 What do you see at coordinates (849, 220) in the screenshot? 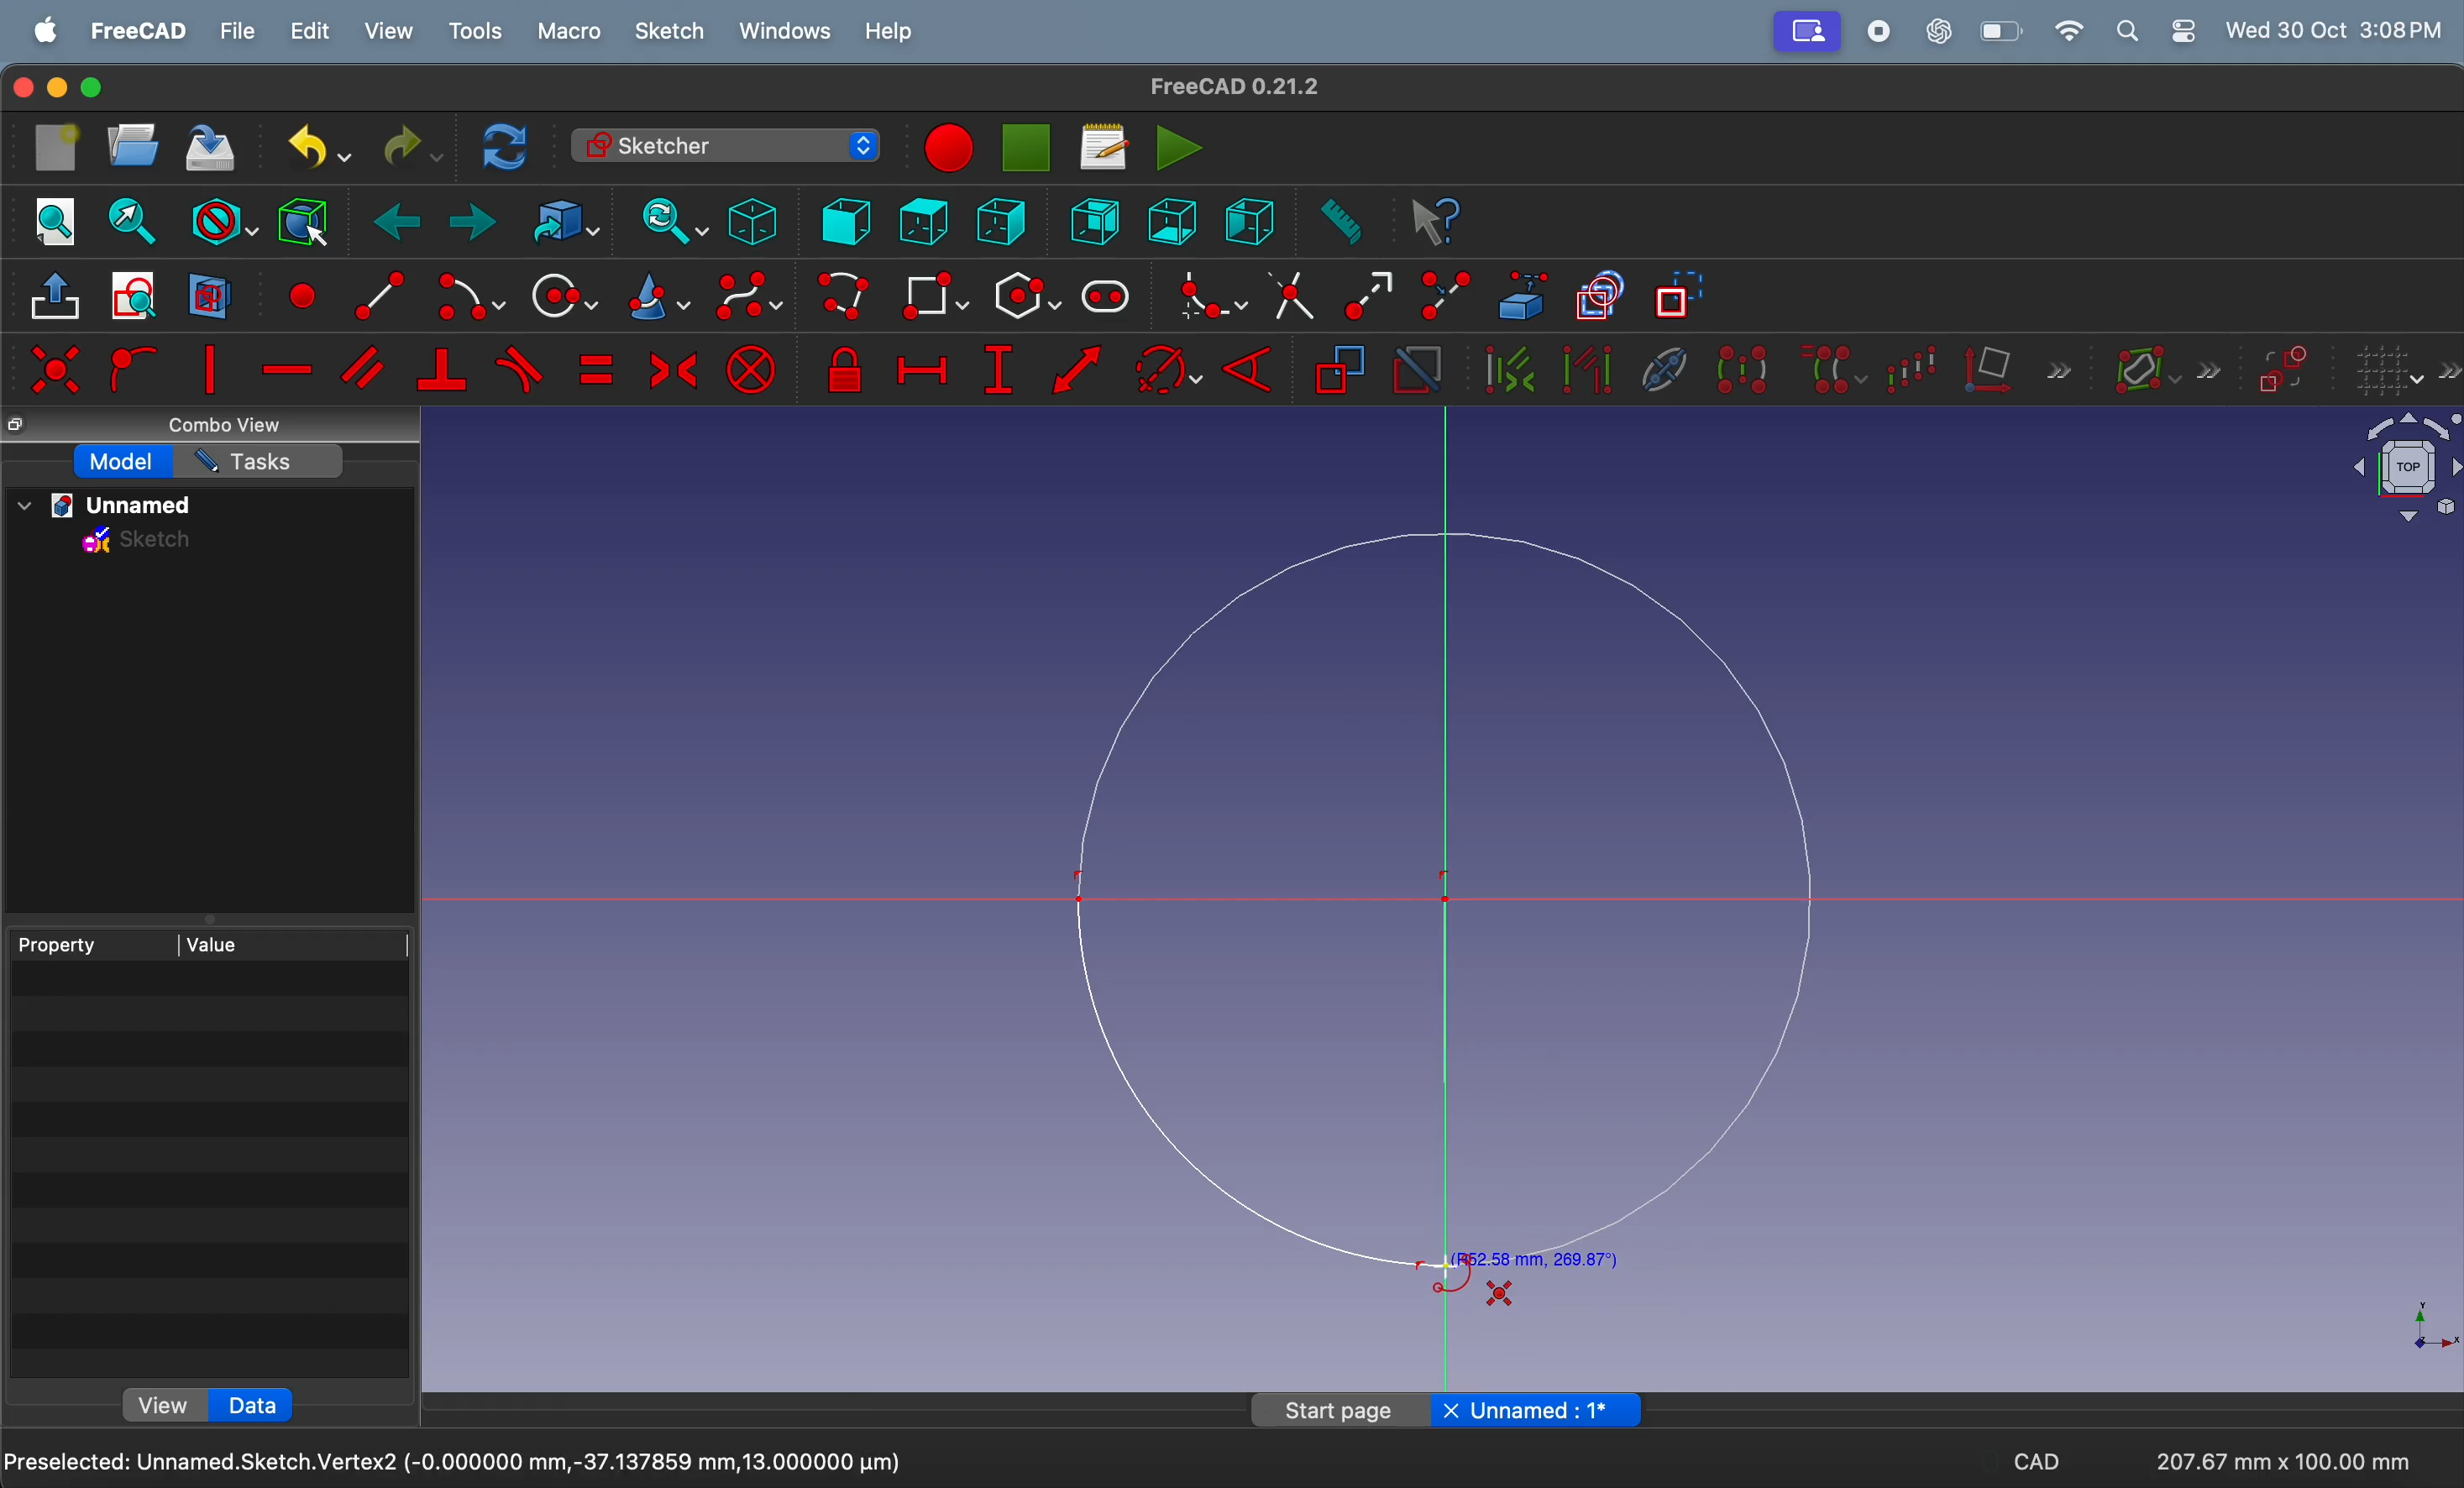
I see `front view` at bounding box center [849, 220].